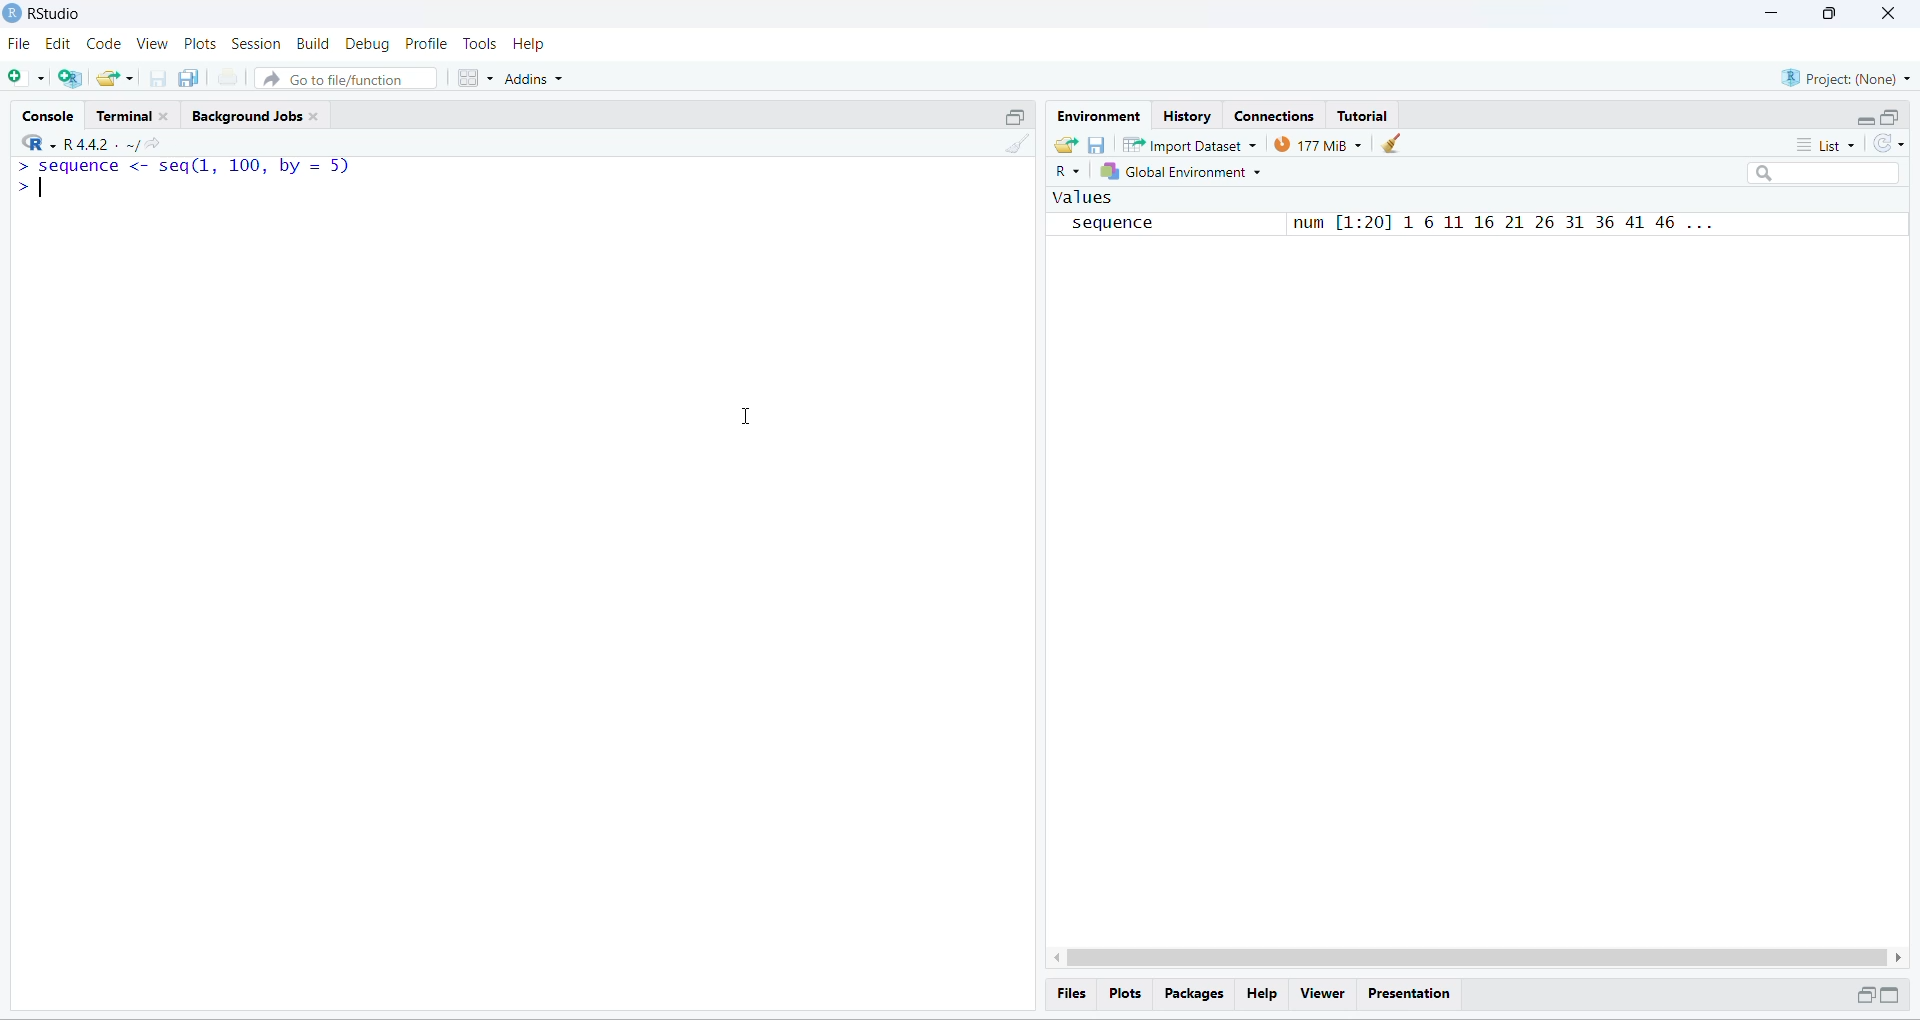 The height and width of the screenshot is (1020, 1920). Describe the element at coordinates (1889, 143) in the screenshot. I see `sync` at that location.